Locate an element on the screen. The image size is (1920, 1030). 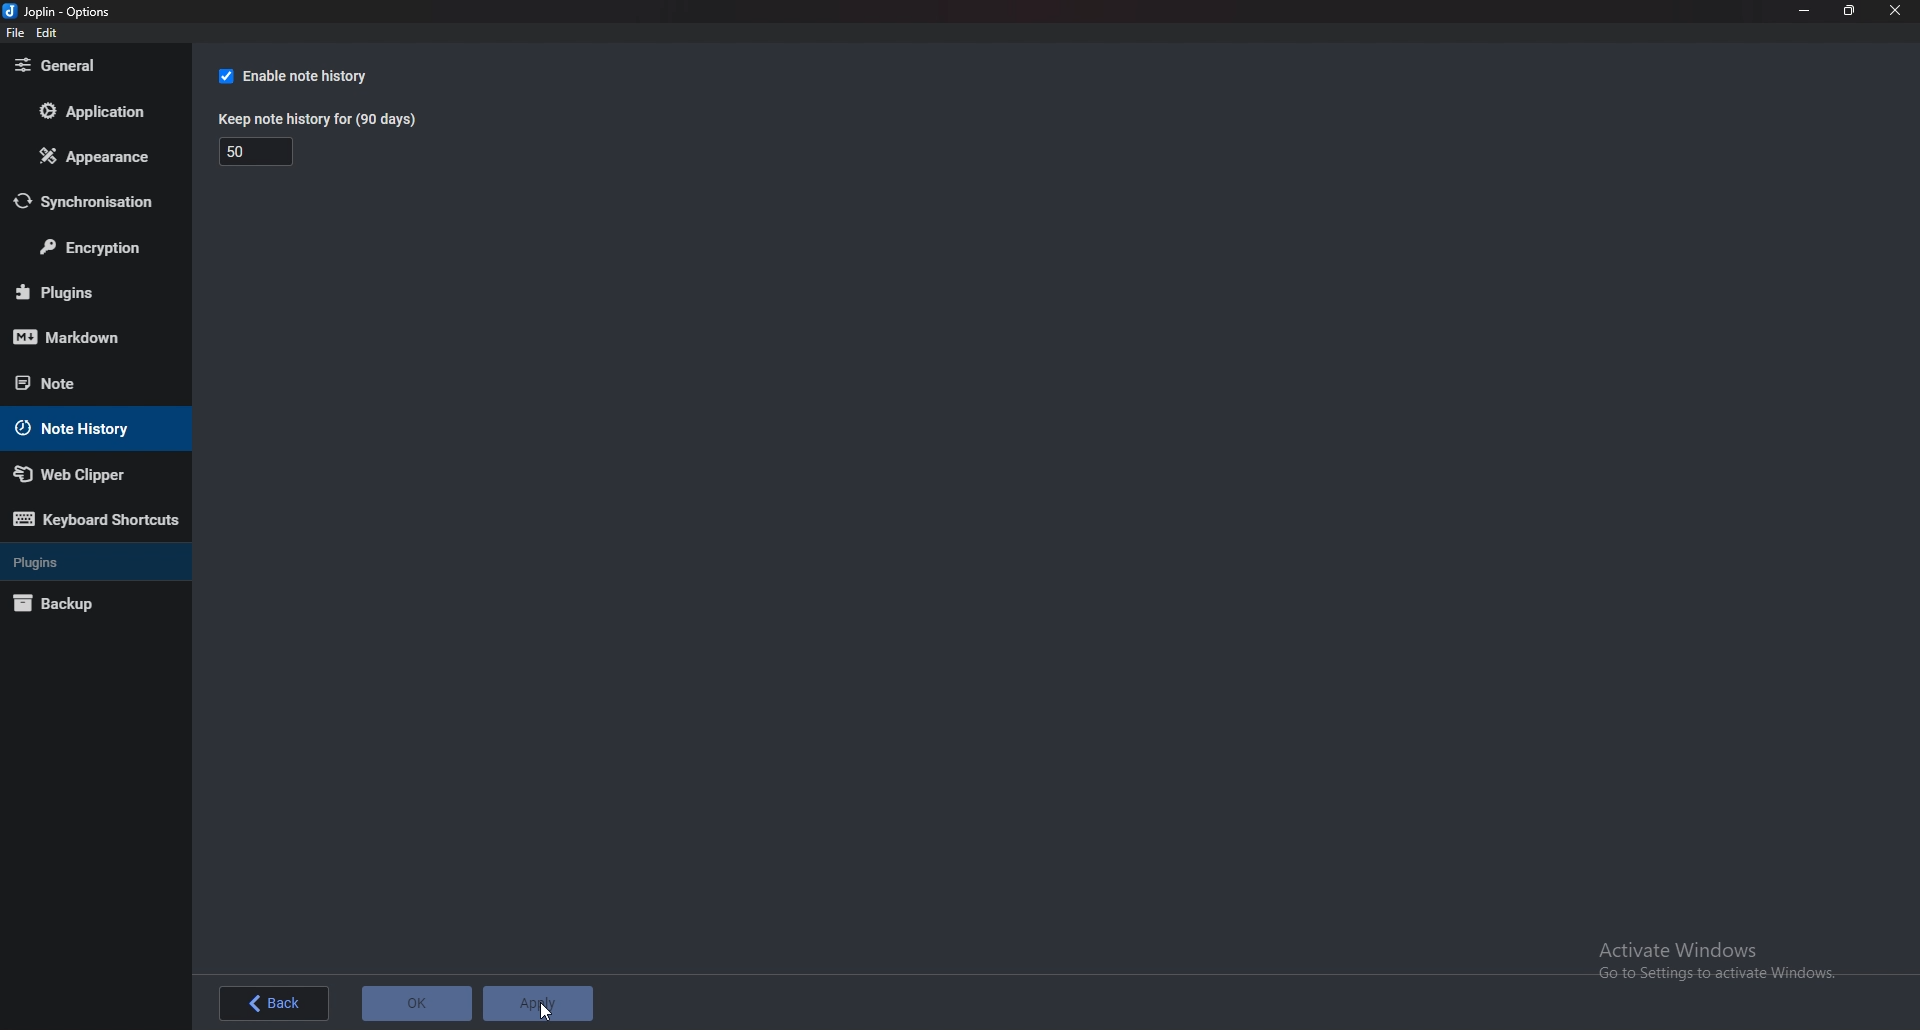
edit is located at coordinates (48, 33).